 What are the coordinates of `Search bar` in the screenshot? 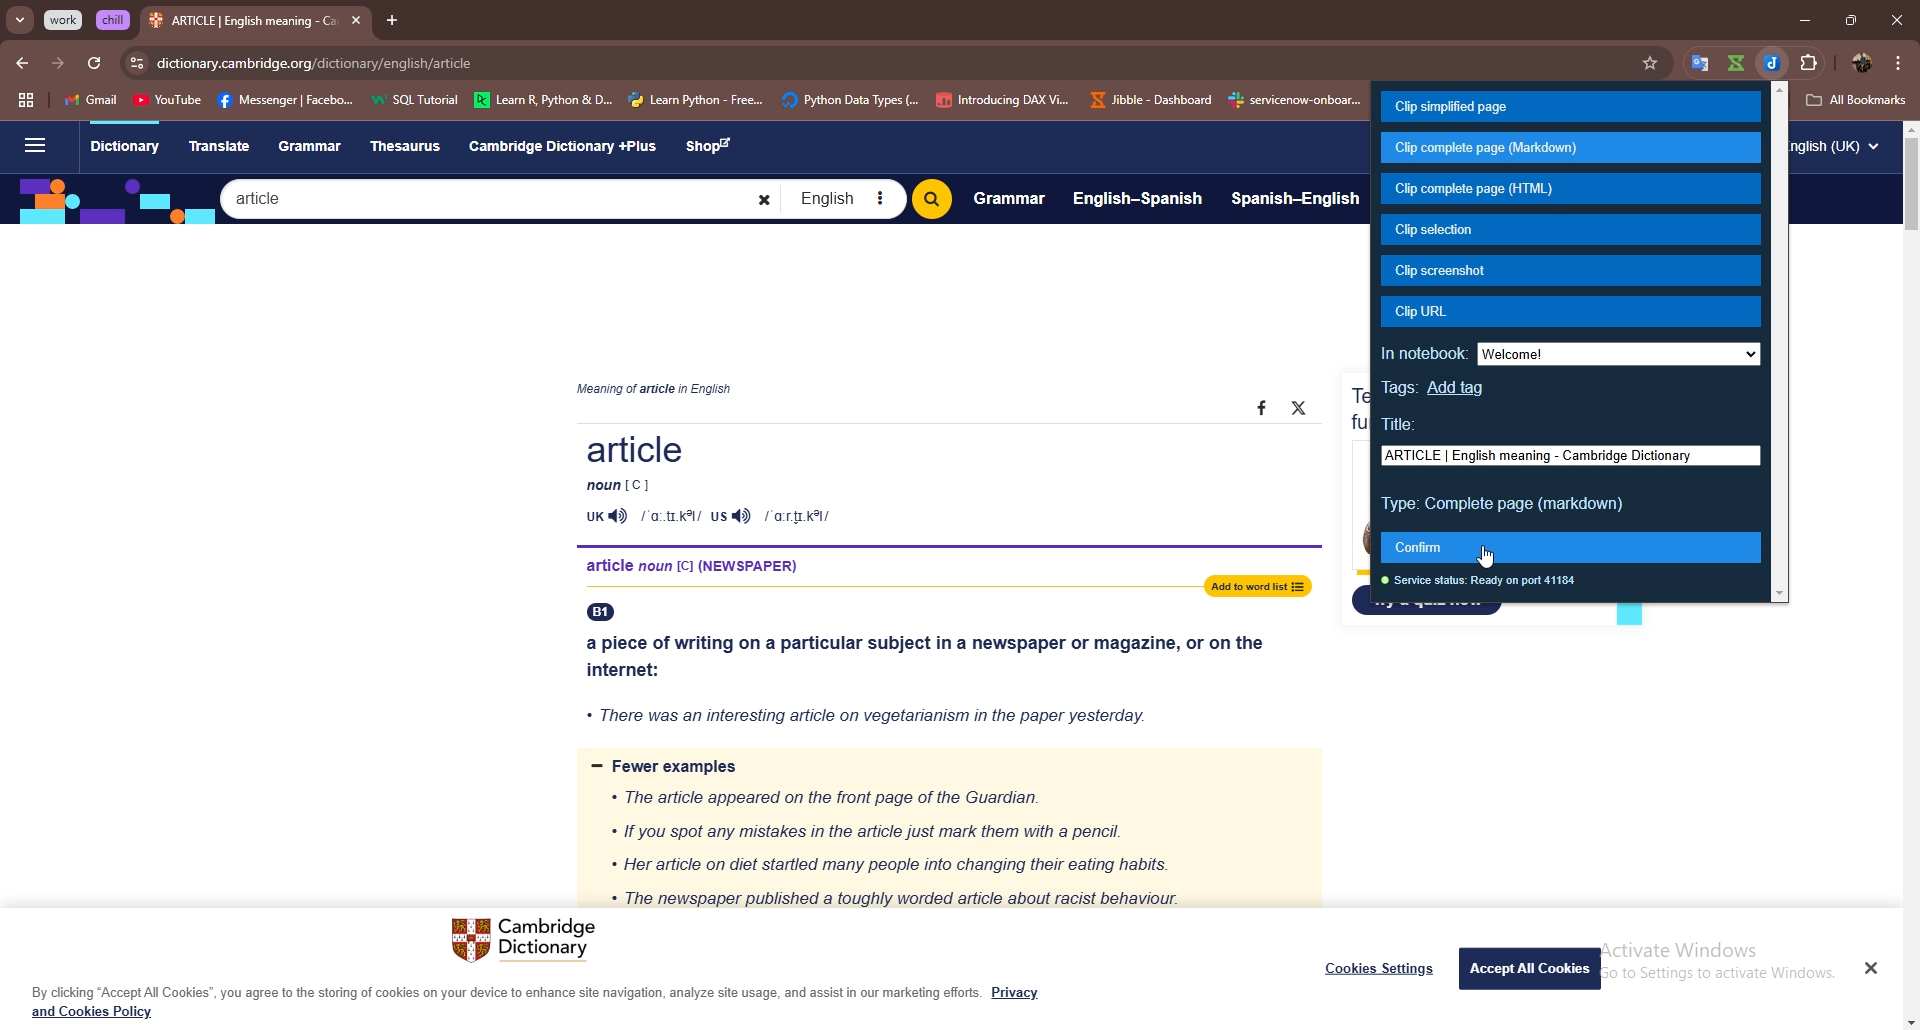 It's located at (500, 198).